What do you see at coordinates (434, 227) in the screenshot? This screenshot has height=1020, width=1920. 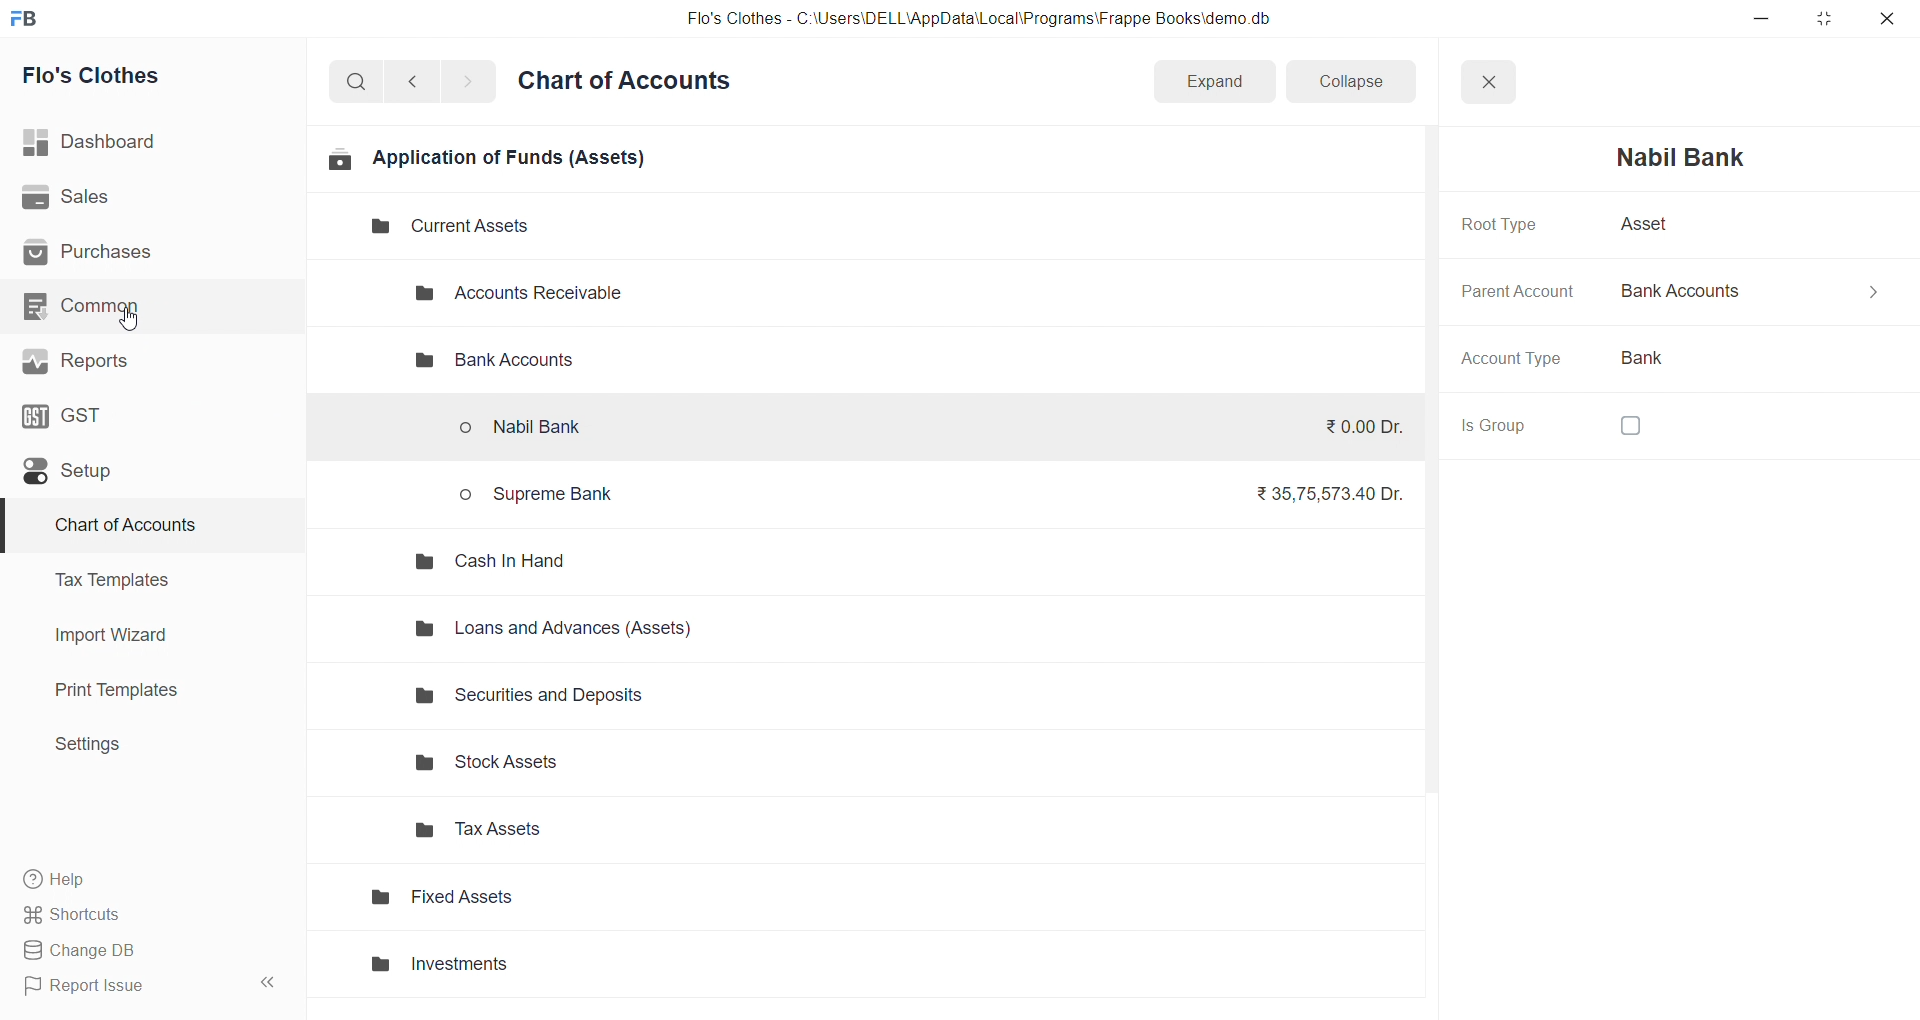 I see `Current Assets` at bounding box center [434, 227].